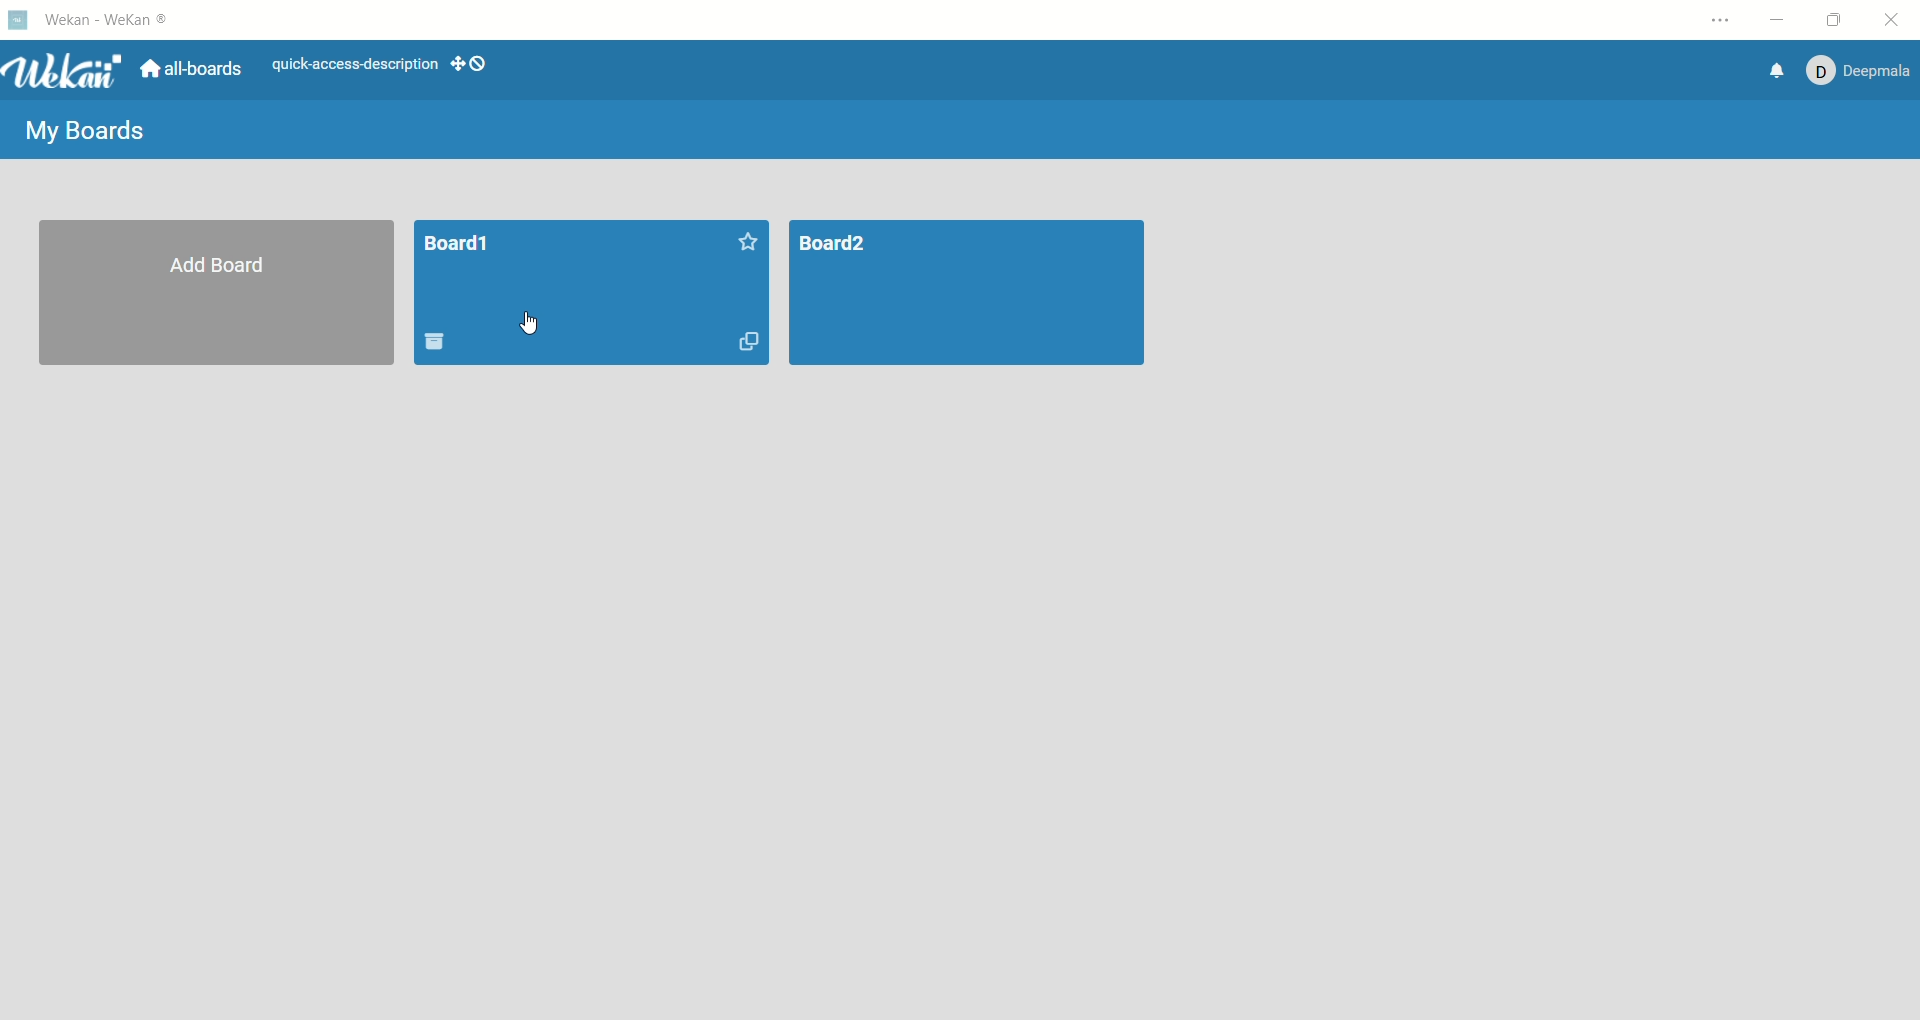 Image resolution: width=1920 pixels, height=1020 pixels. I want to click on notification, so click(1778, 71).